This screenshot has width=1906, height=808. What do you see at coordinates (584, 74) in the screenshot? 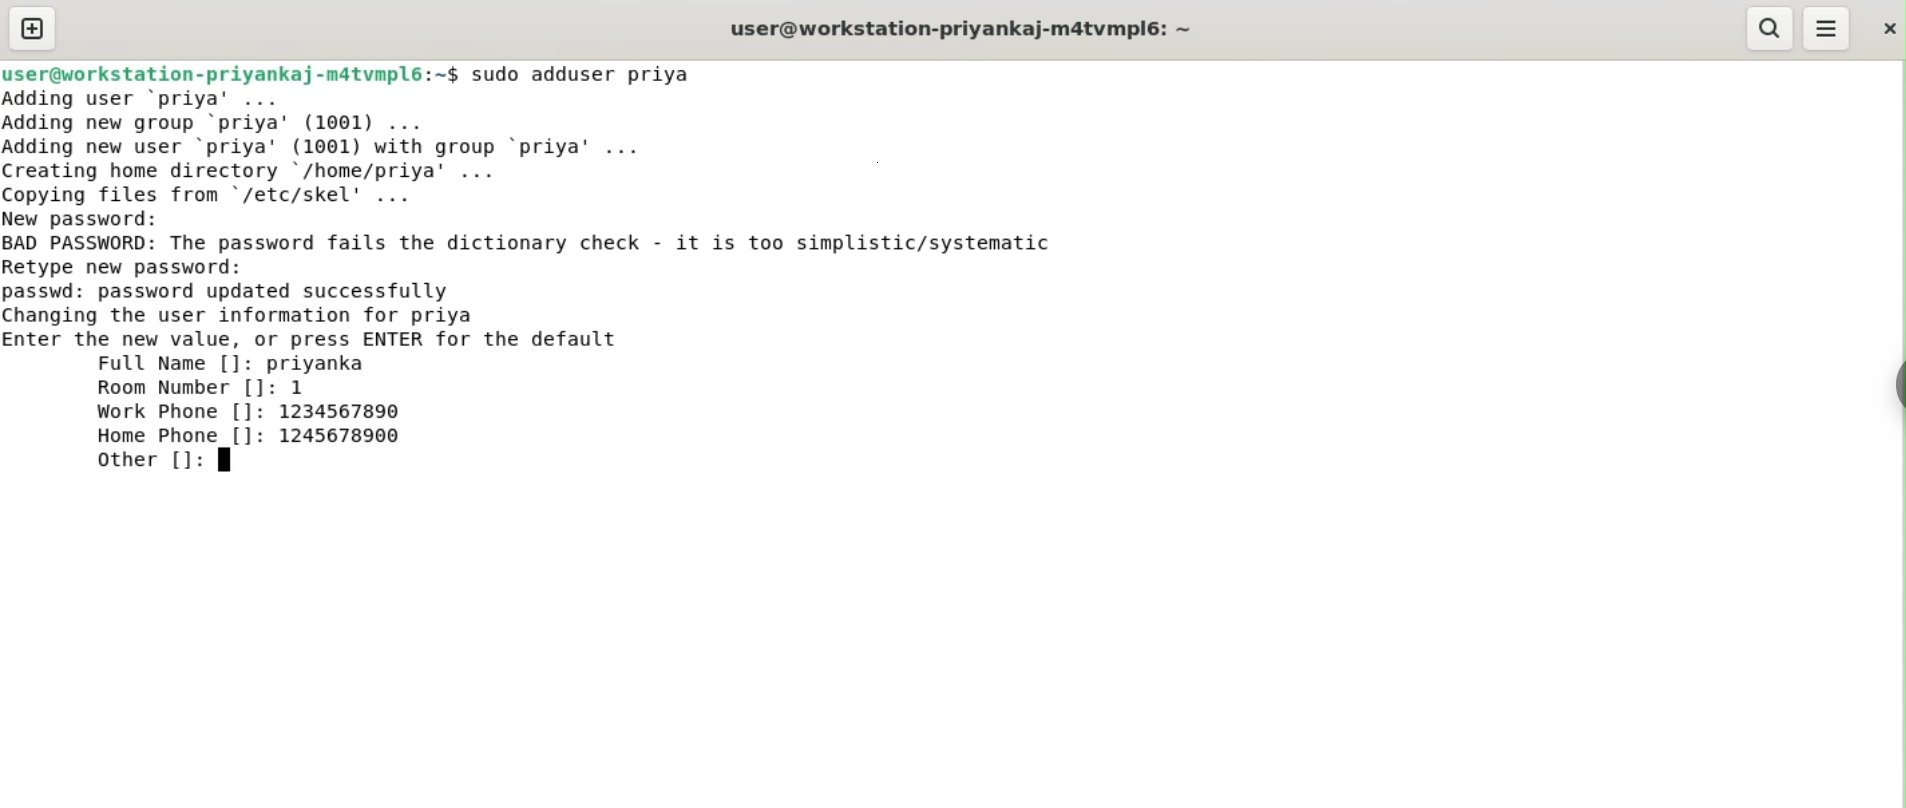
I see `sudo adduser priya` at bounding box center [584, 74].